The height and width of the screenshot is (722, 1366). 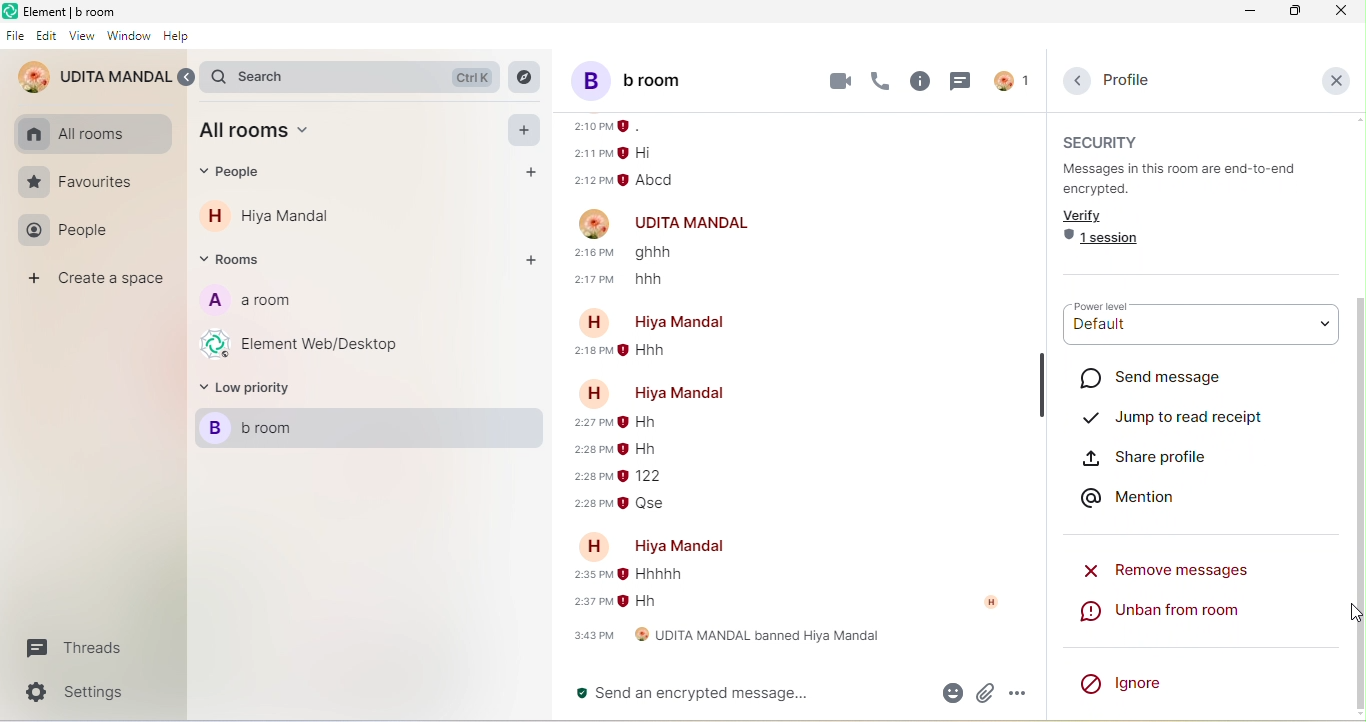 I want to click on attachment, so click(x=984, y=693).